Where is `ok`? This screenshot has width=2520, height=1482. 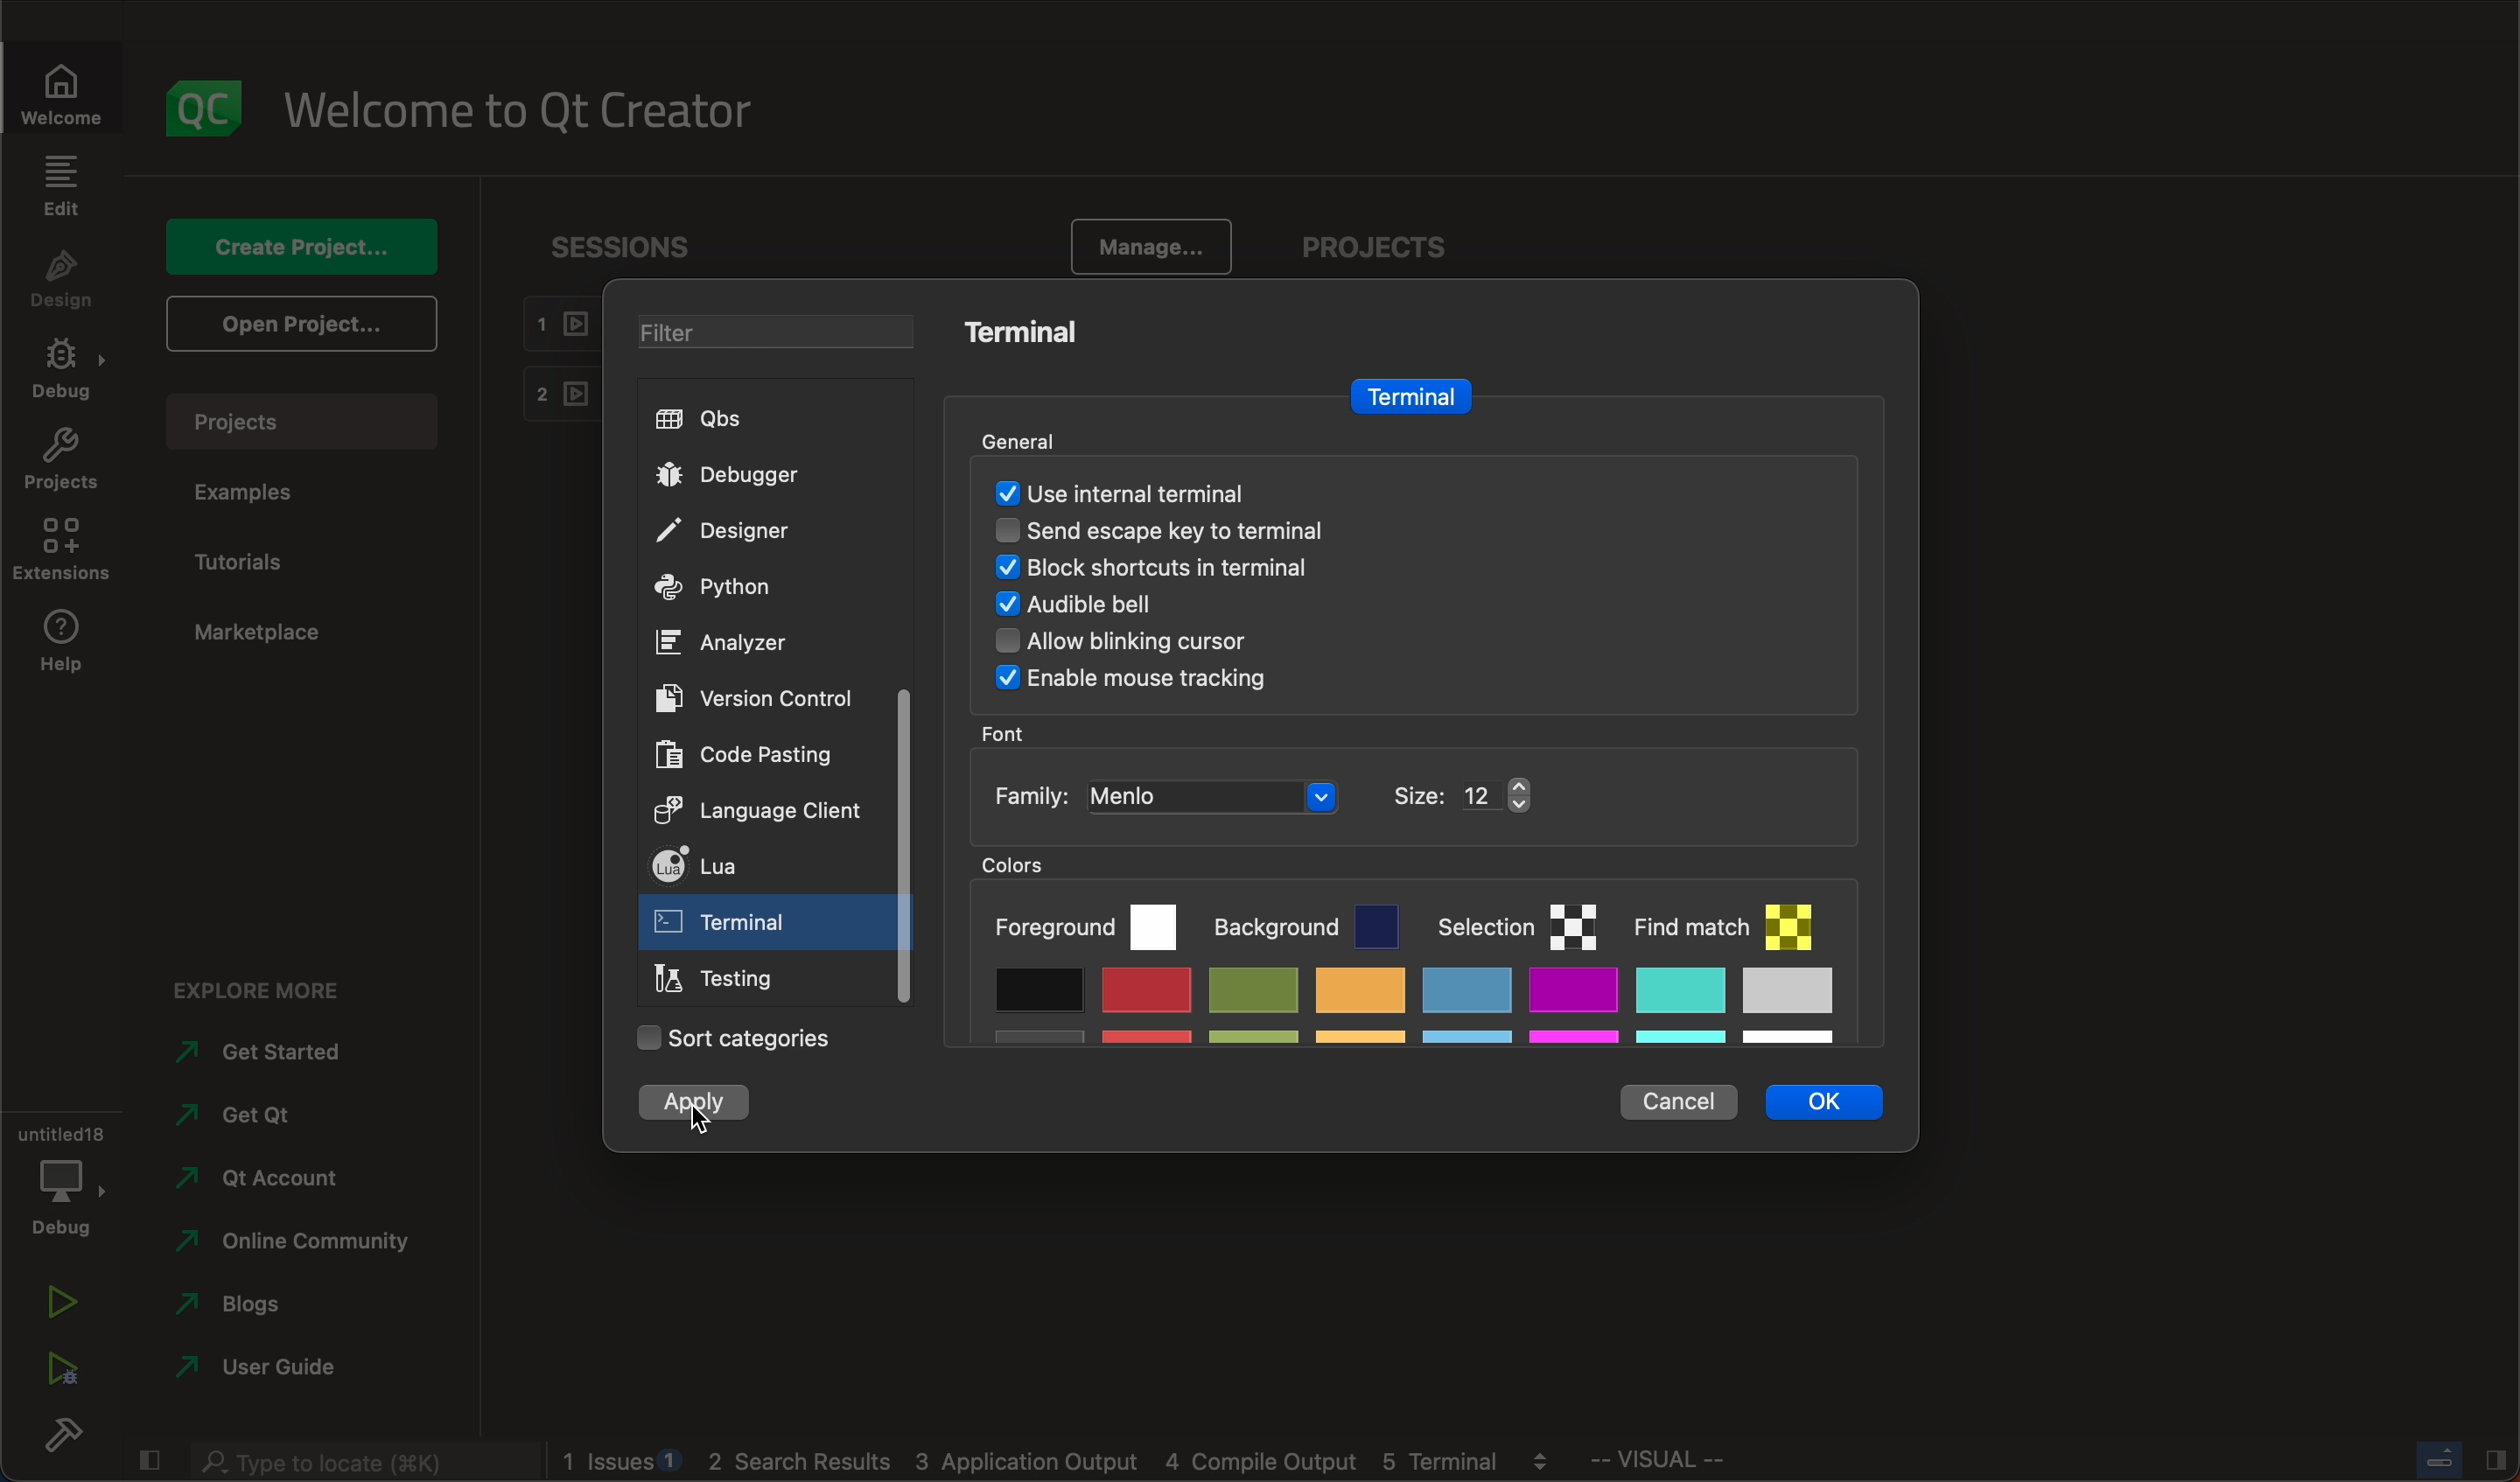 ok is located at coordinates (1817, 1101).